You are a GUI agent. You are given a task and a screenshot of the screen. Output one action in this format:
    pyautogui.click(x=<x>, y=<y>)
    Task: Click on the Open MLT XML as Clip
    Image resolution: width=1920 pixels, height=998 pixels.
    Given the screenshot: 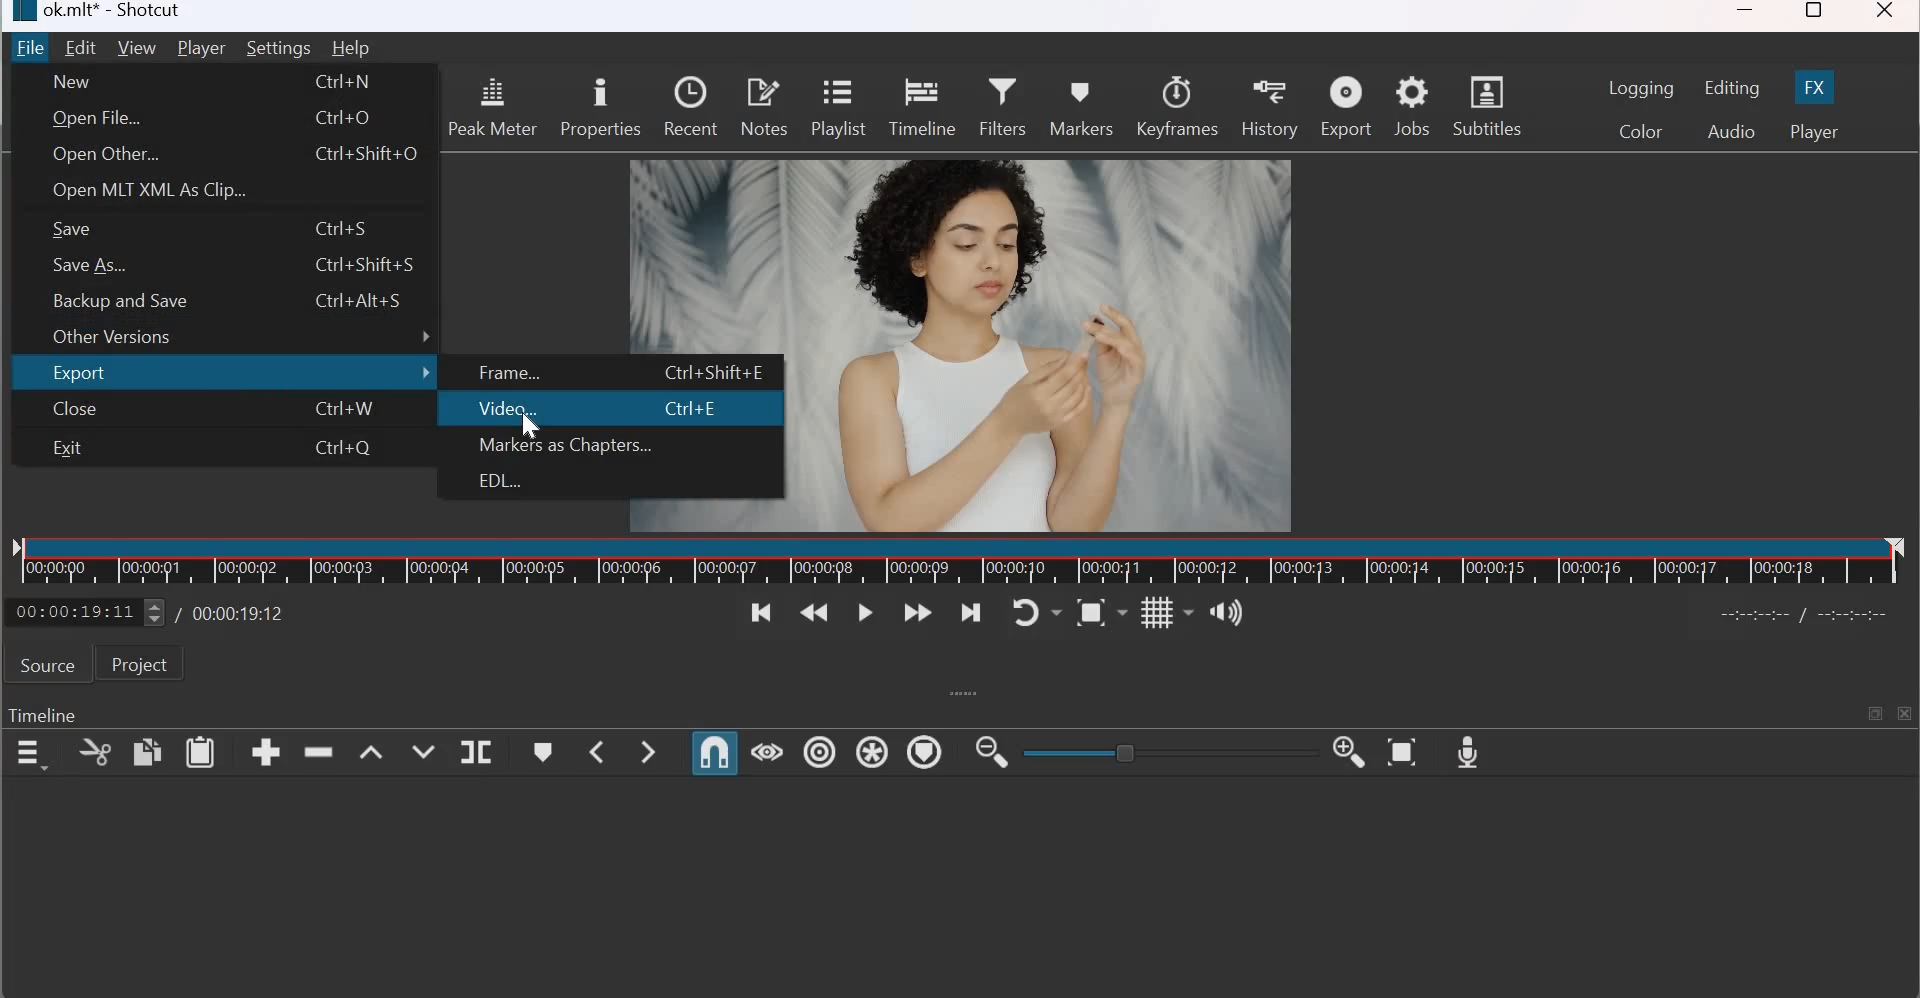 What is the action you would take?
    pyautogui.click(x=153, y=188)
    